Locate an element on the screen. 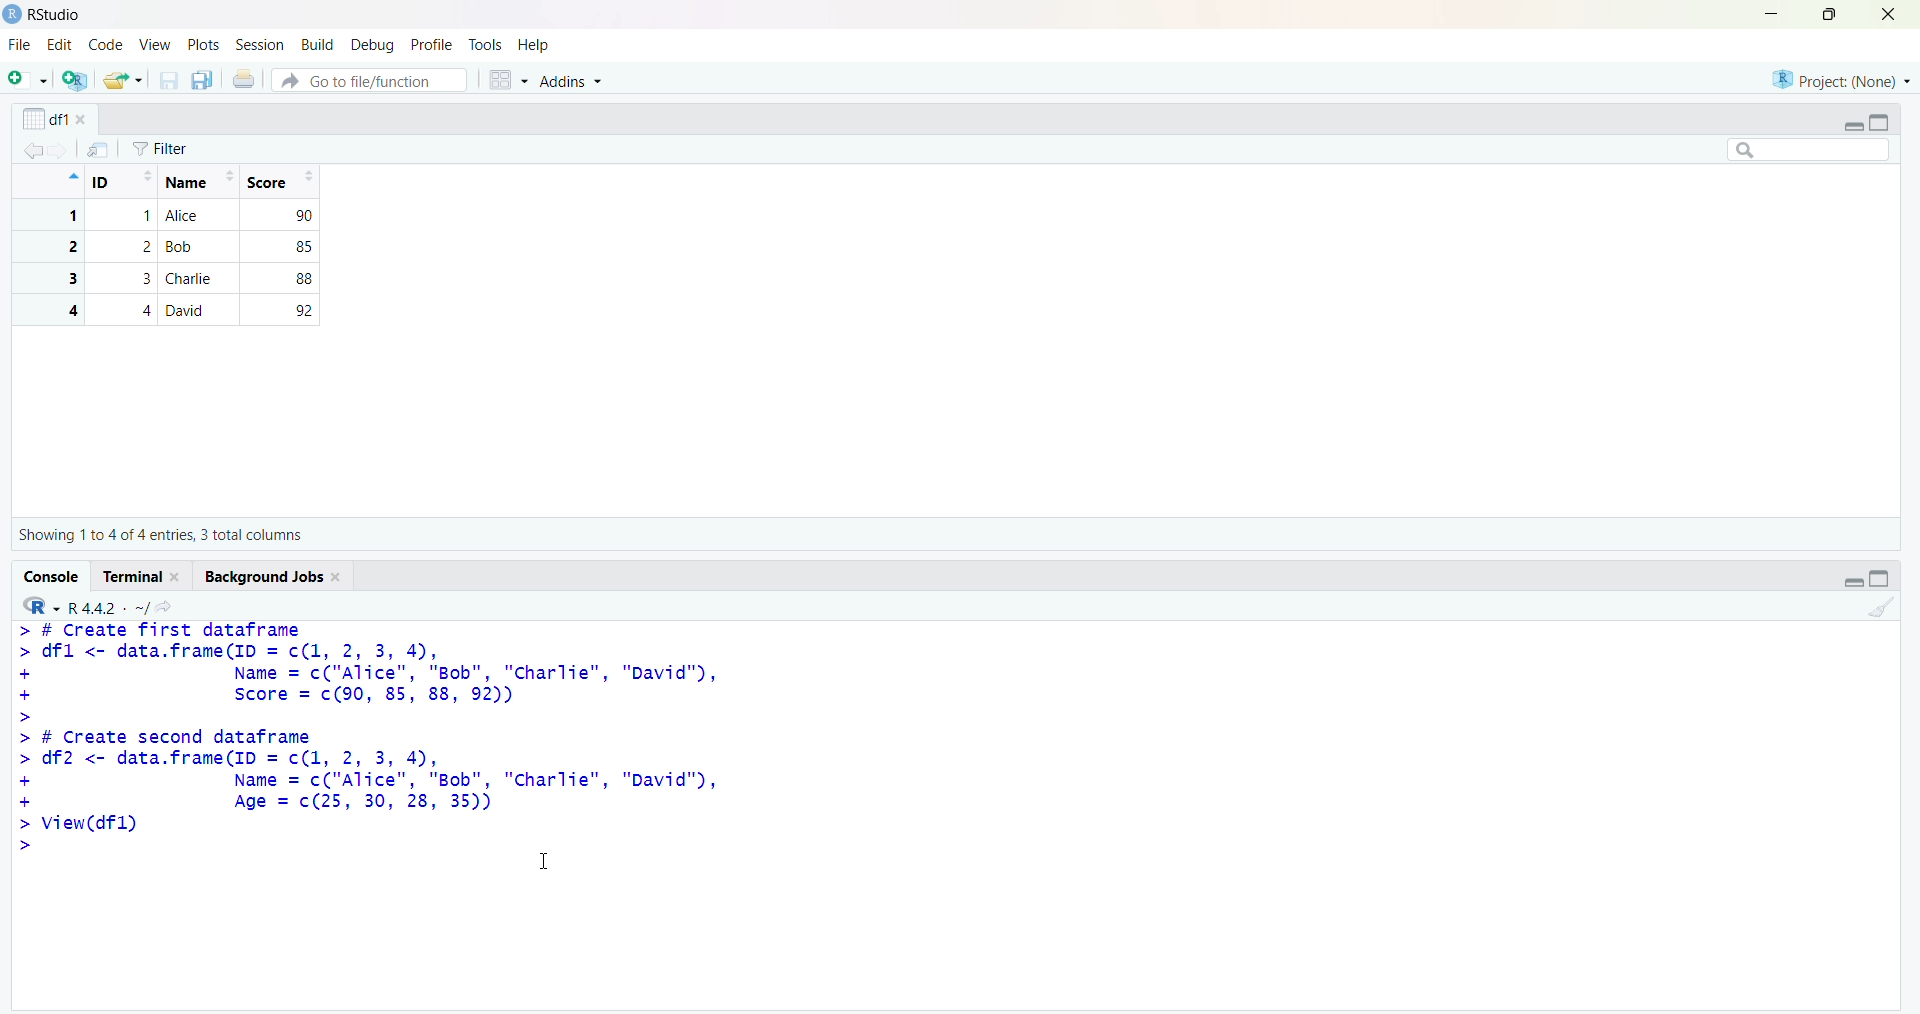 The height and width of the screenshot is (1014, 1920). edit is located at coordinates (60, 45).